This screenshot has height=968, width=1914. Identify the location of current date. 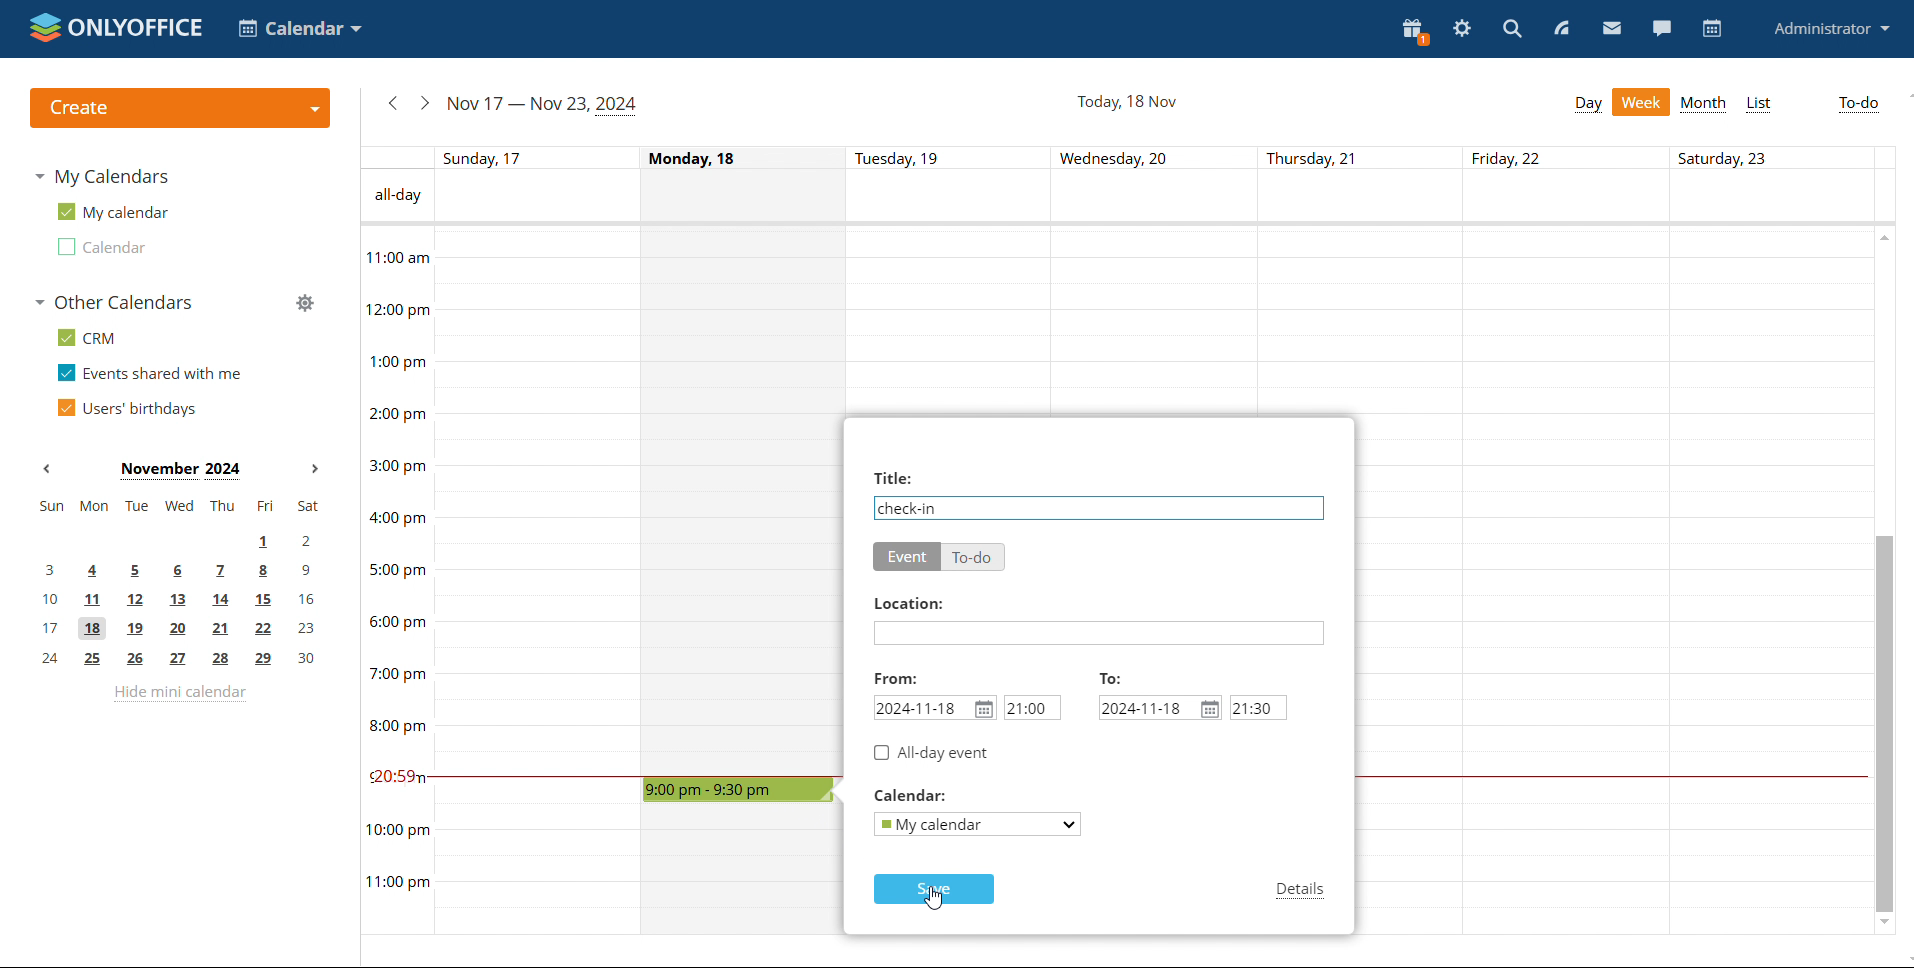
(1128, 102).